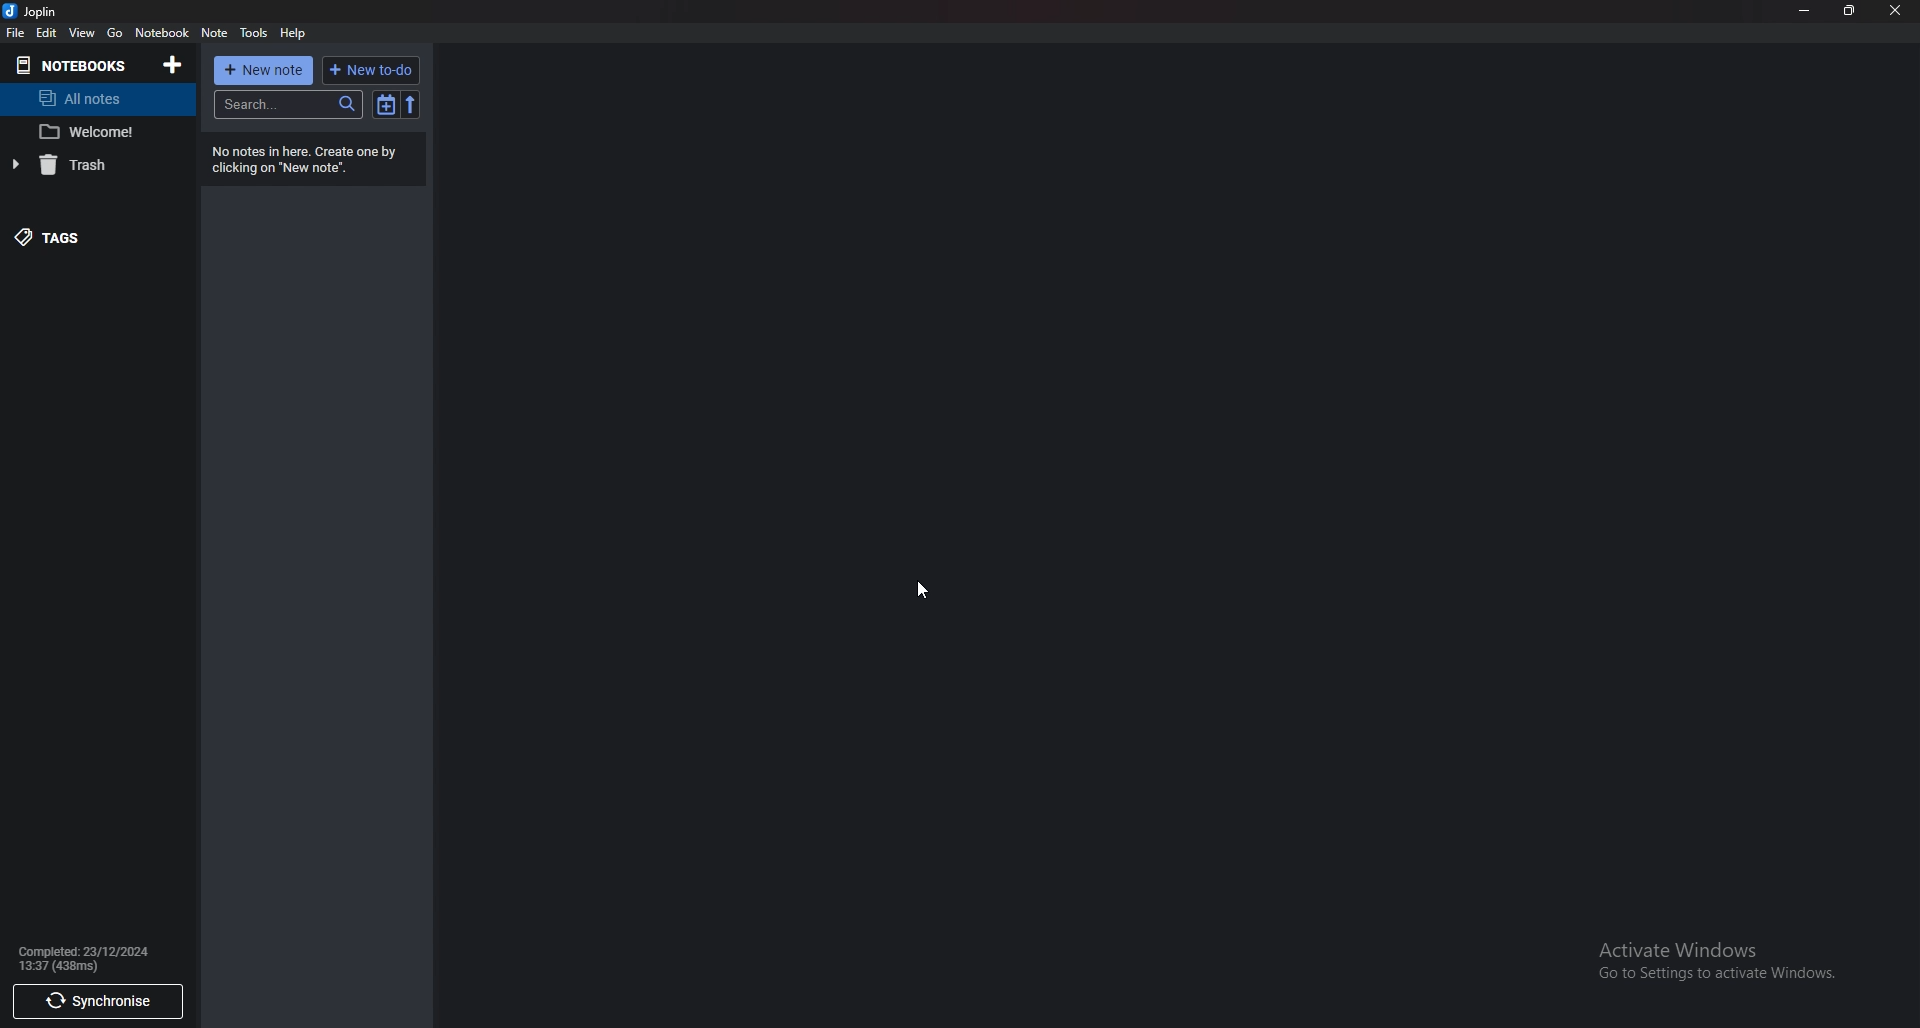 This screenshot has width=1920, height=1028. I want to click on Minimize, so click(1804, 13).